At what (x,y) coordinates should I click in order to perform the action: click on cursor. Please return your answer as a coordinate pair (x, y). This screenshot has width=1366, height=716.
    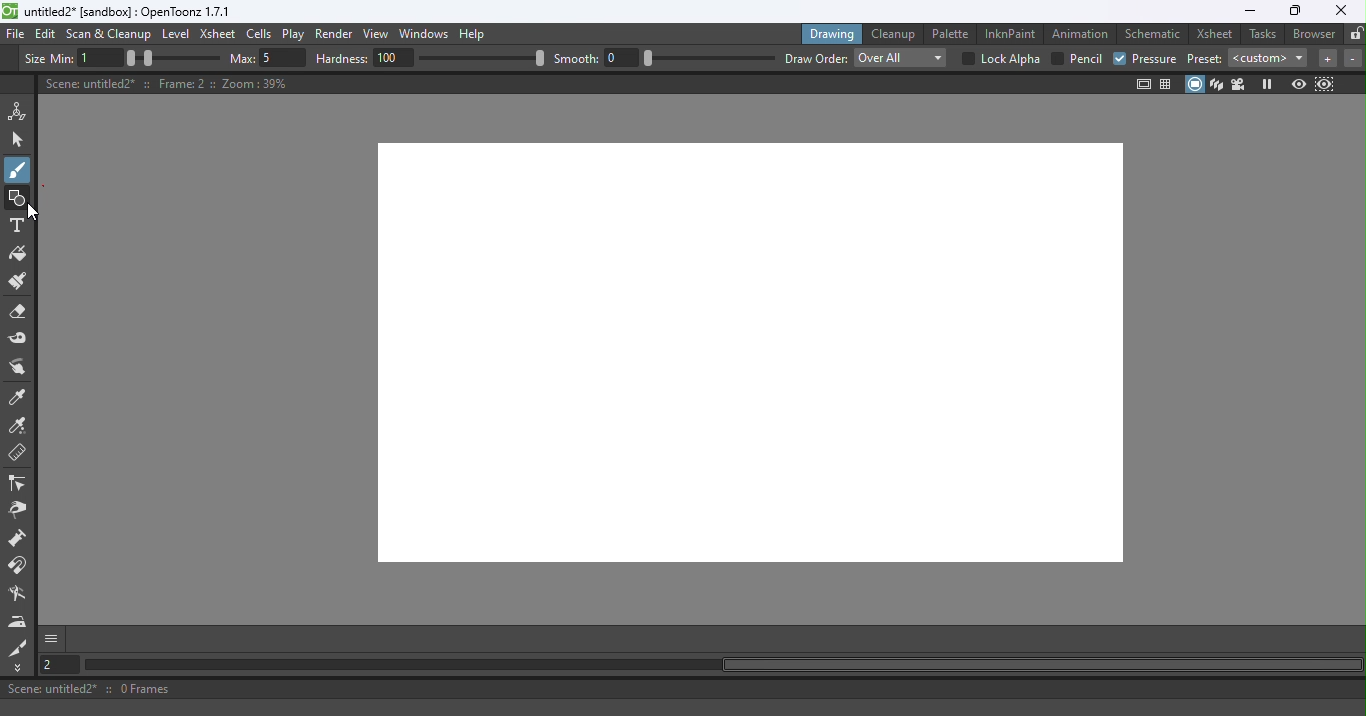
    Looking at the image, I should click on (36, 214).